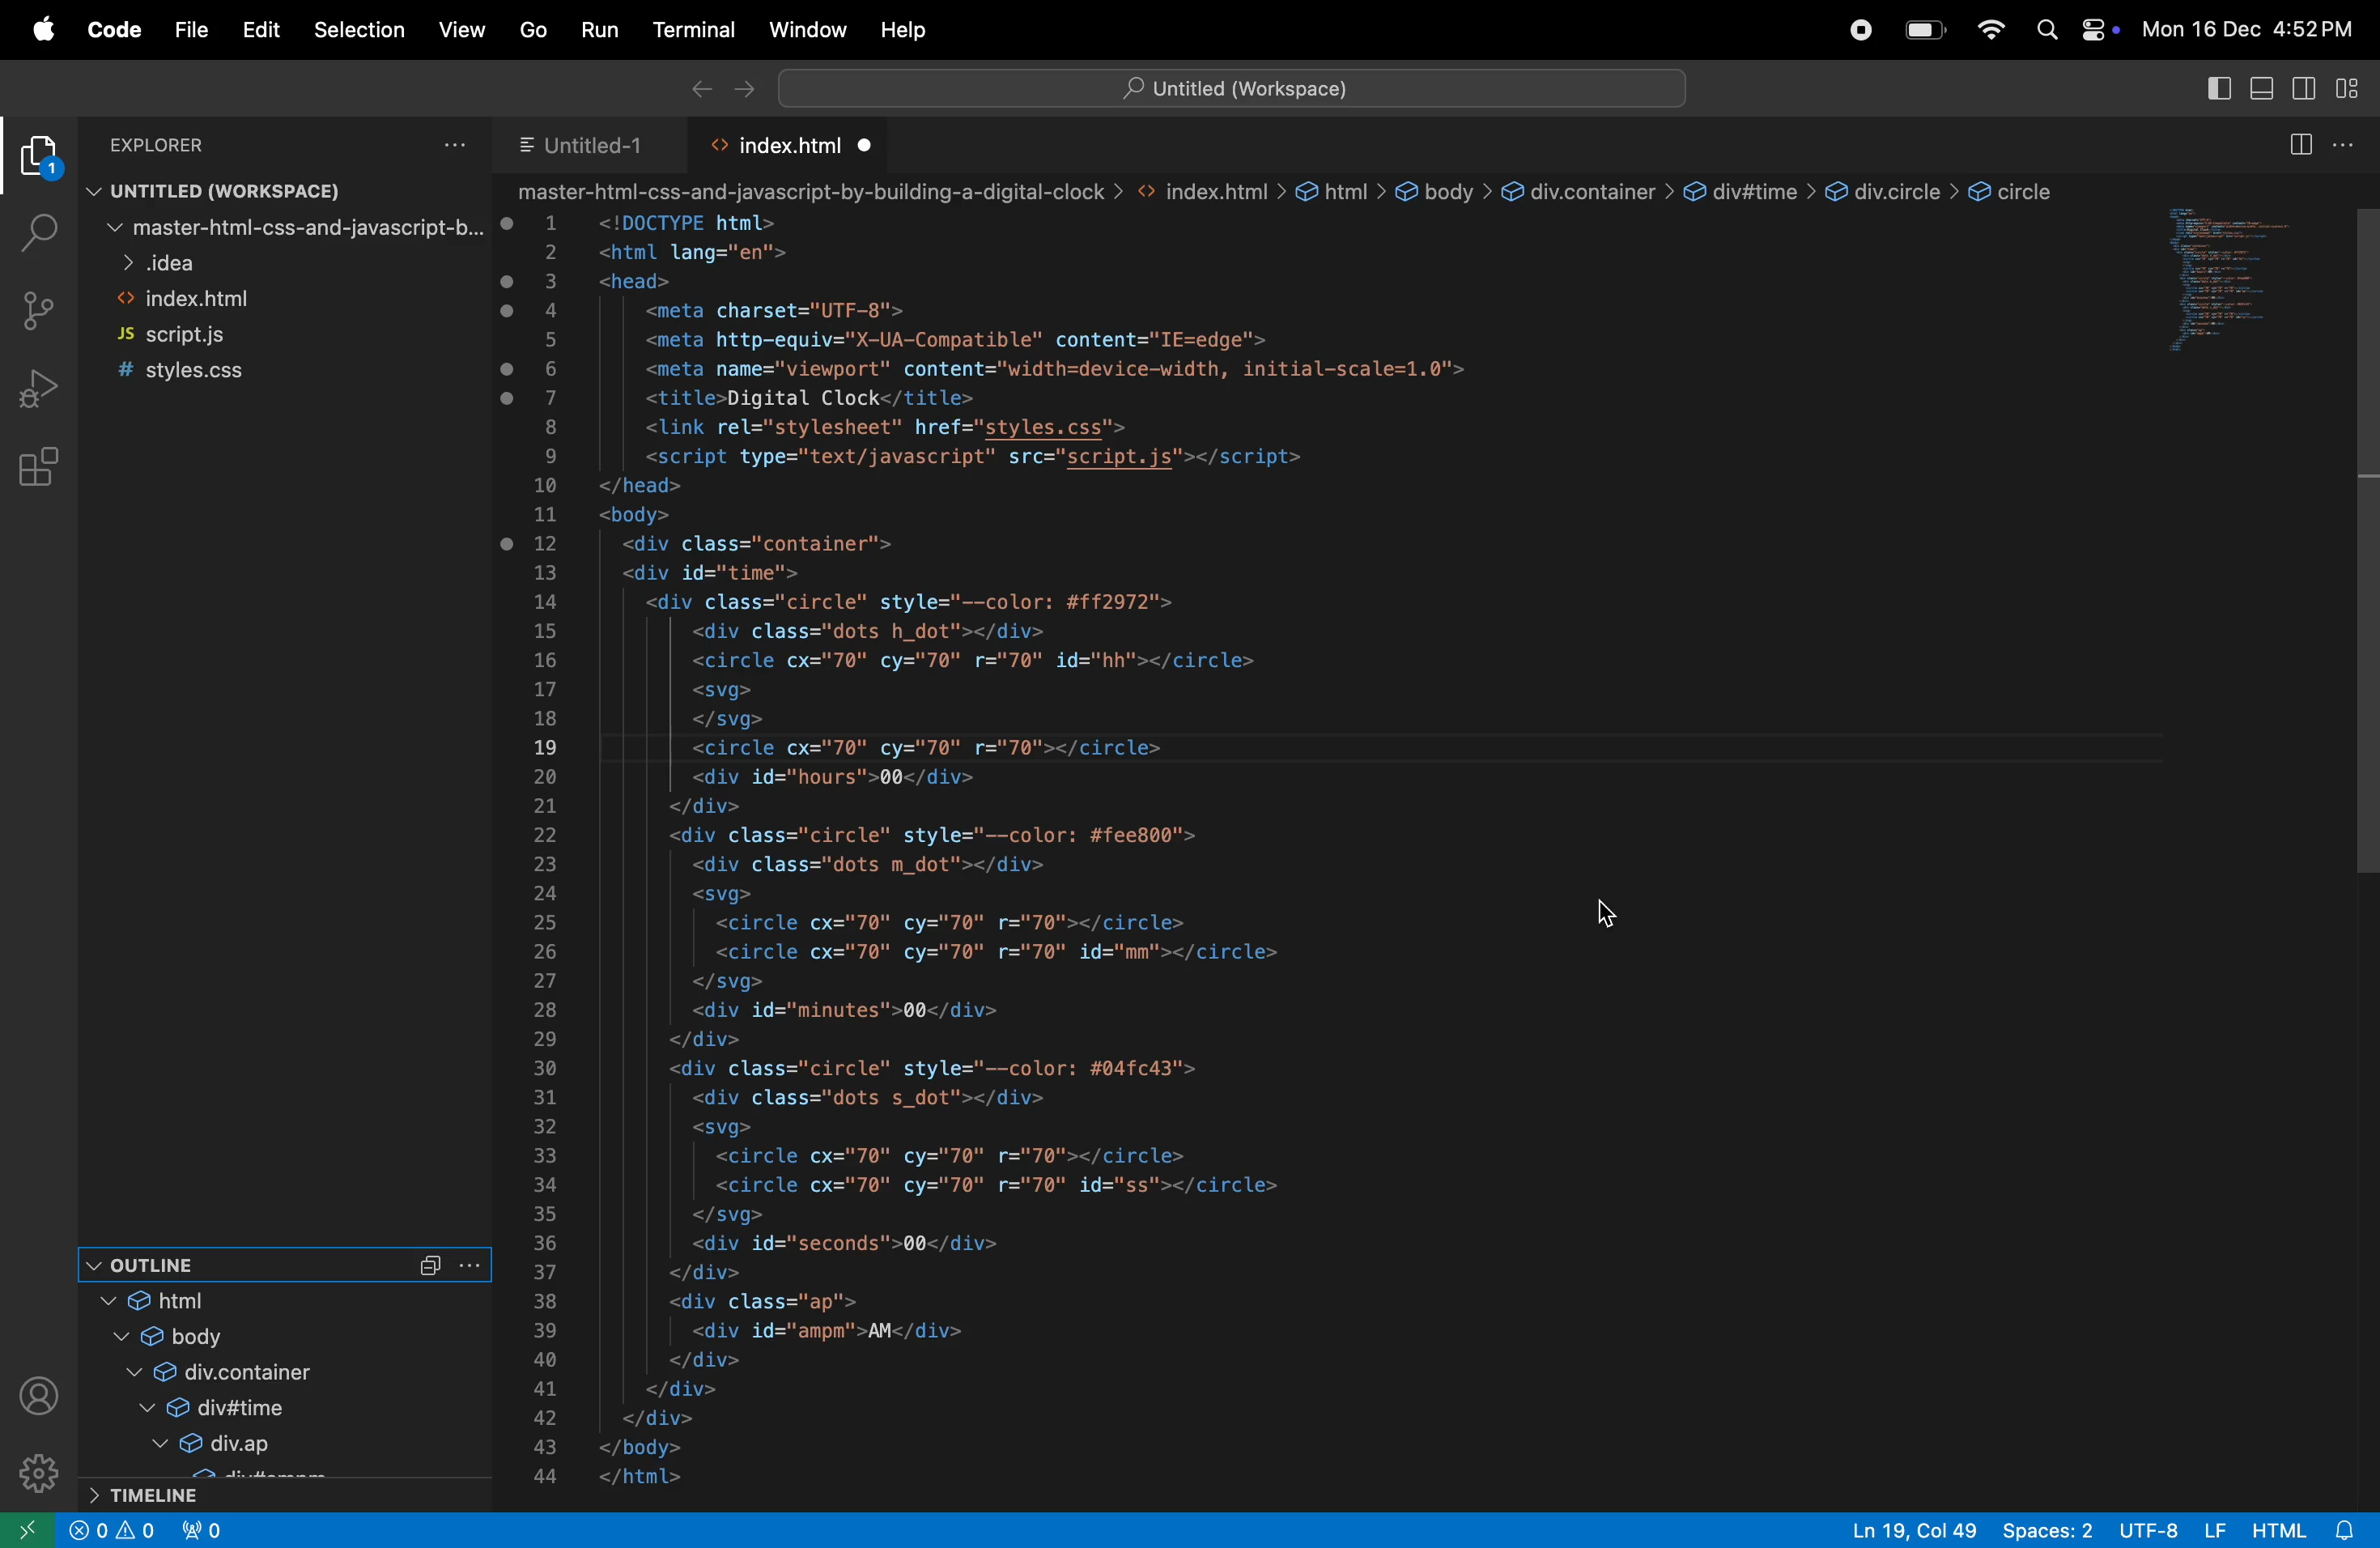 The height and width of the screenshot is (1548, 2380). Describe the element at coordinates (249, 30) in the screenshot. I see `Edit` at that location.